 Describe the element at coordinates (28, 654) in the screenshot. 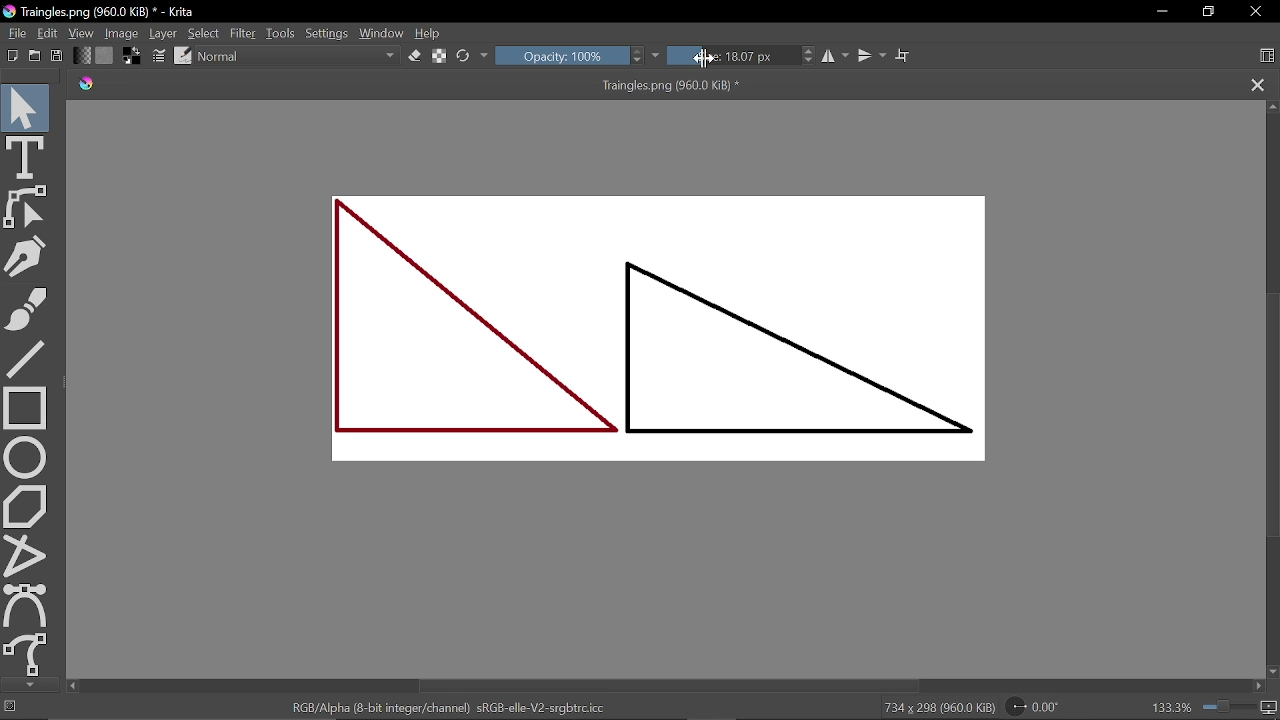

I see `Freehand curve tool` at that location.